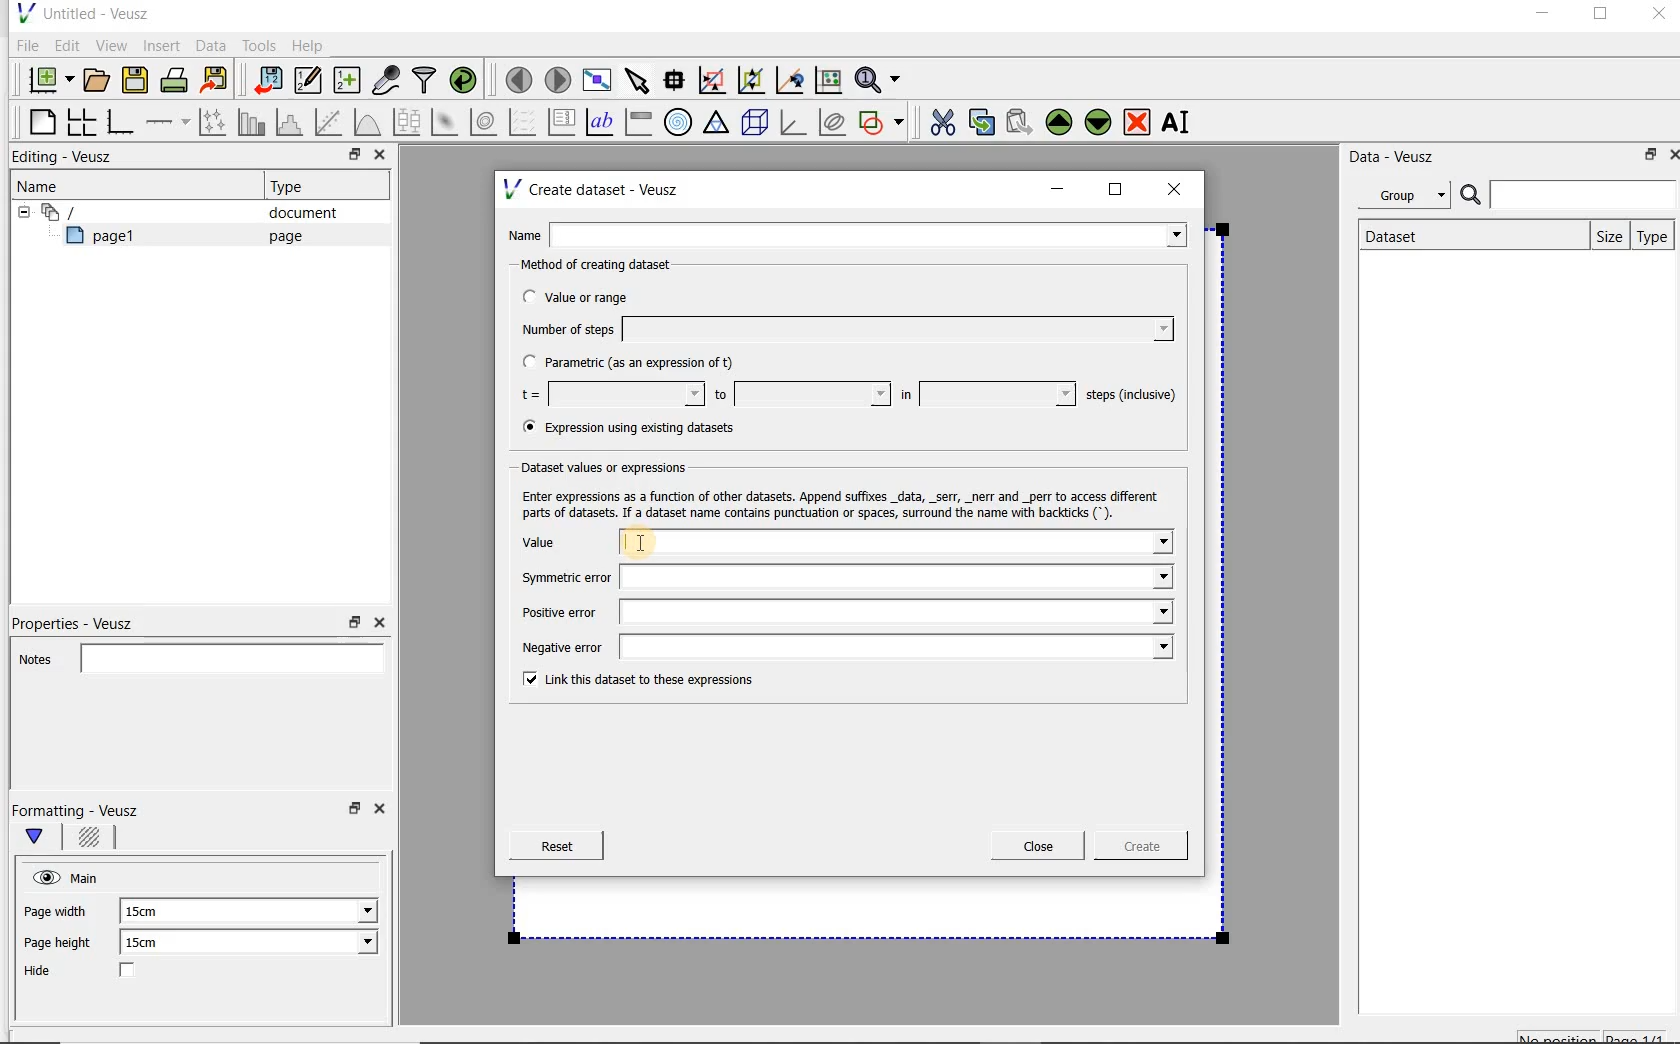 Image resolution: width=1680 pixels, height=1044 pixels. I want to click on 15cm, so click(154, 943).